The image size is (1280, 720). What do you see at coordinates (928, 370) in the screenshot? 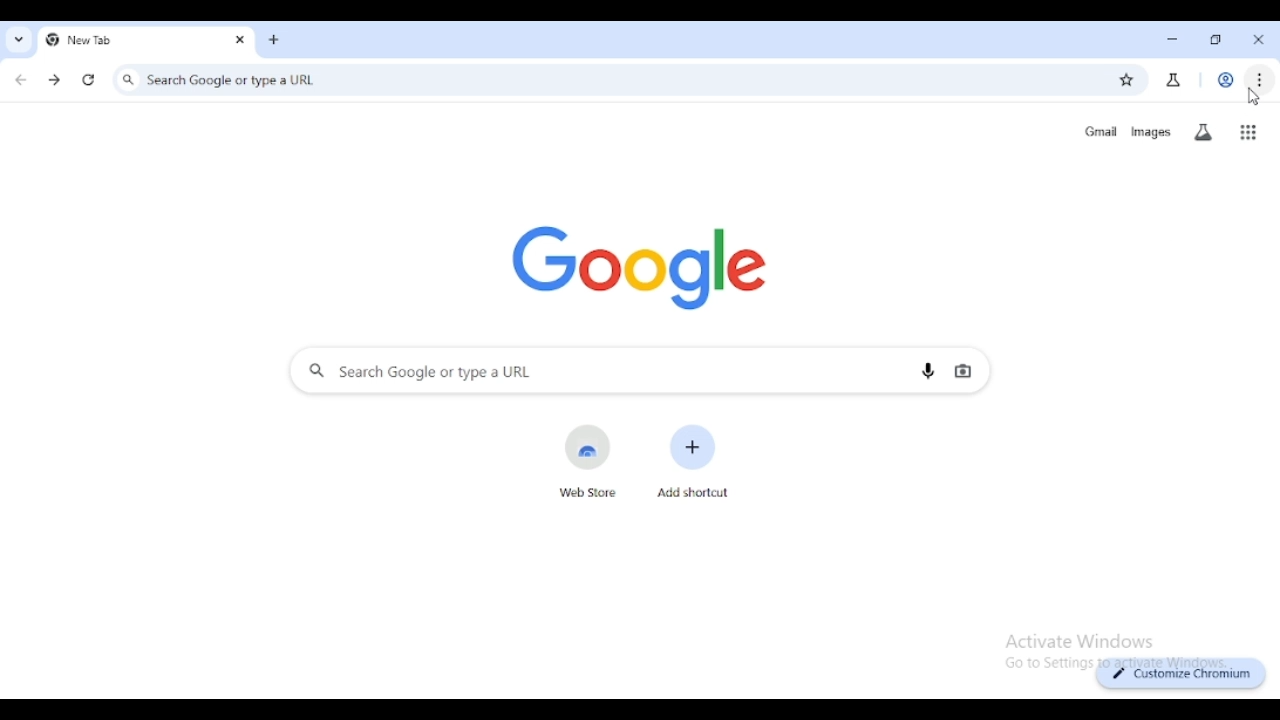
I see `search by voice` at bounding box center [928, 370].